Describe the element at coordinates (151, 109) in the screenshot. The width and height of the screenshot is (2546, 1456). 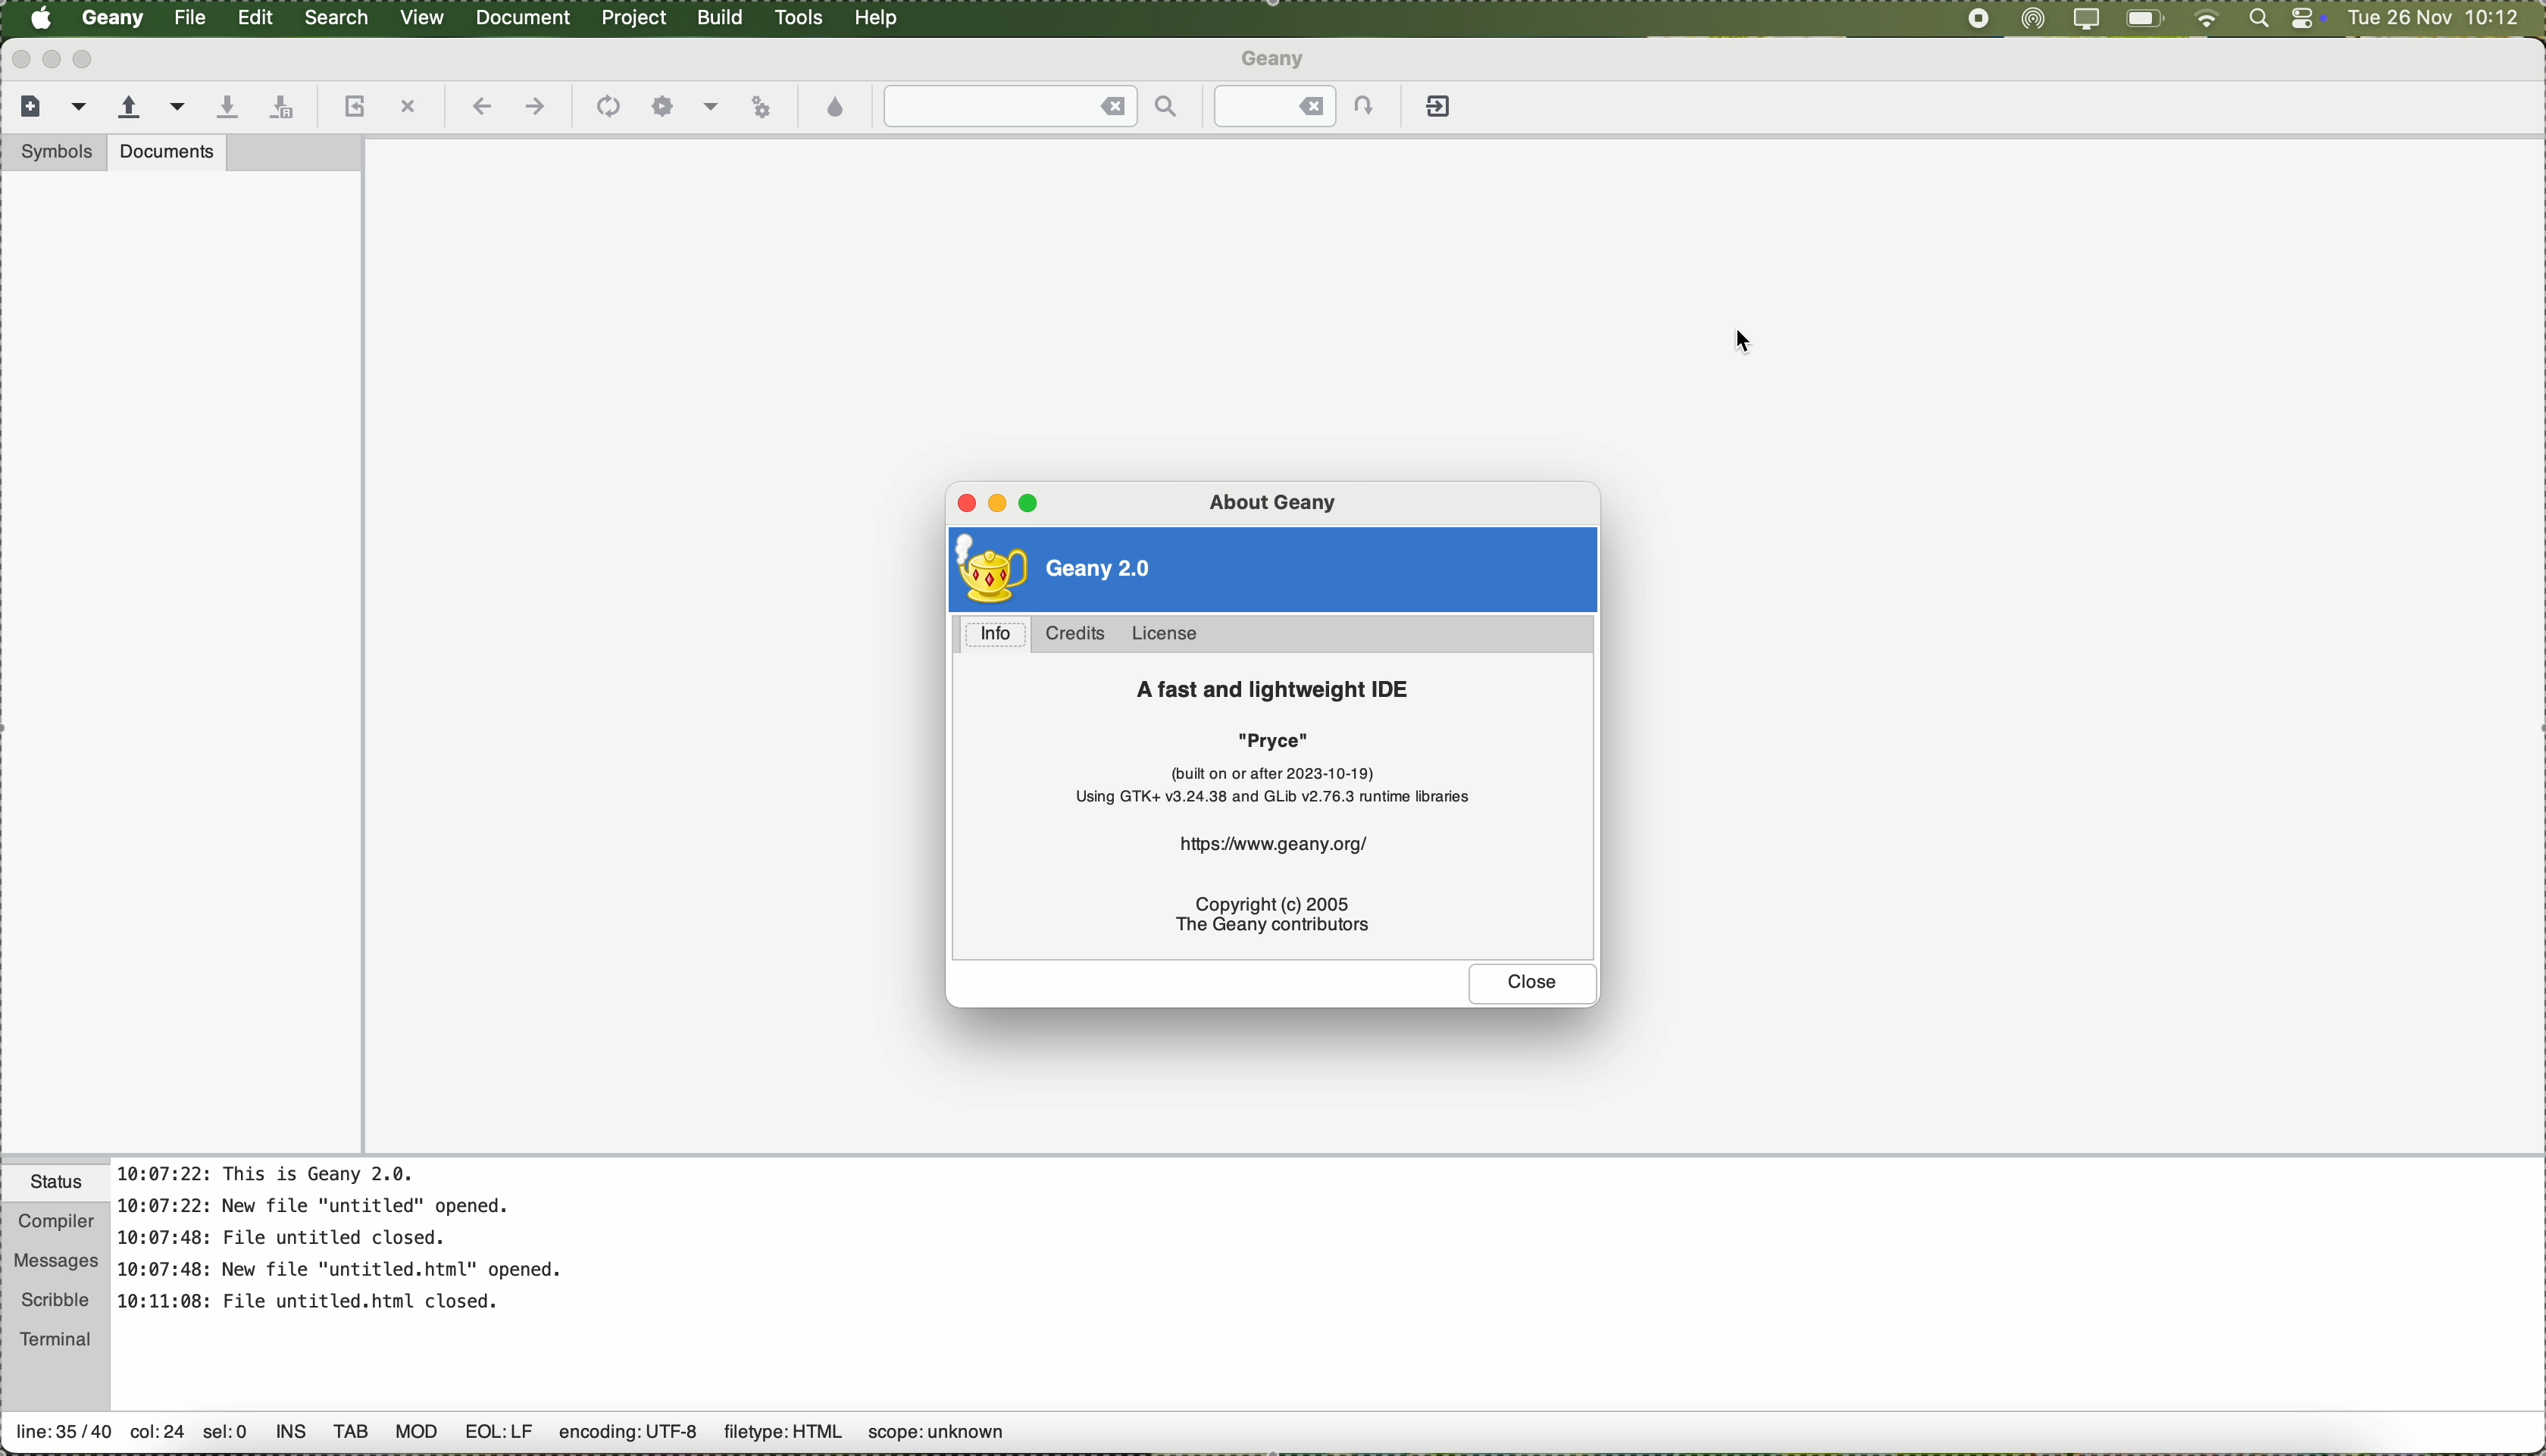
I see `open an existing file` at that location.